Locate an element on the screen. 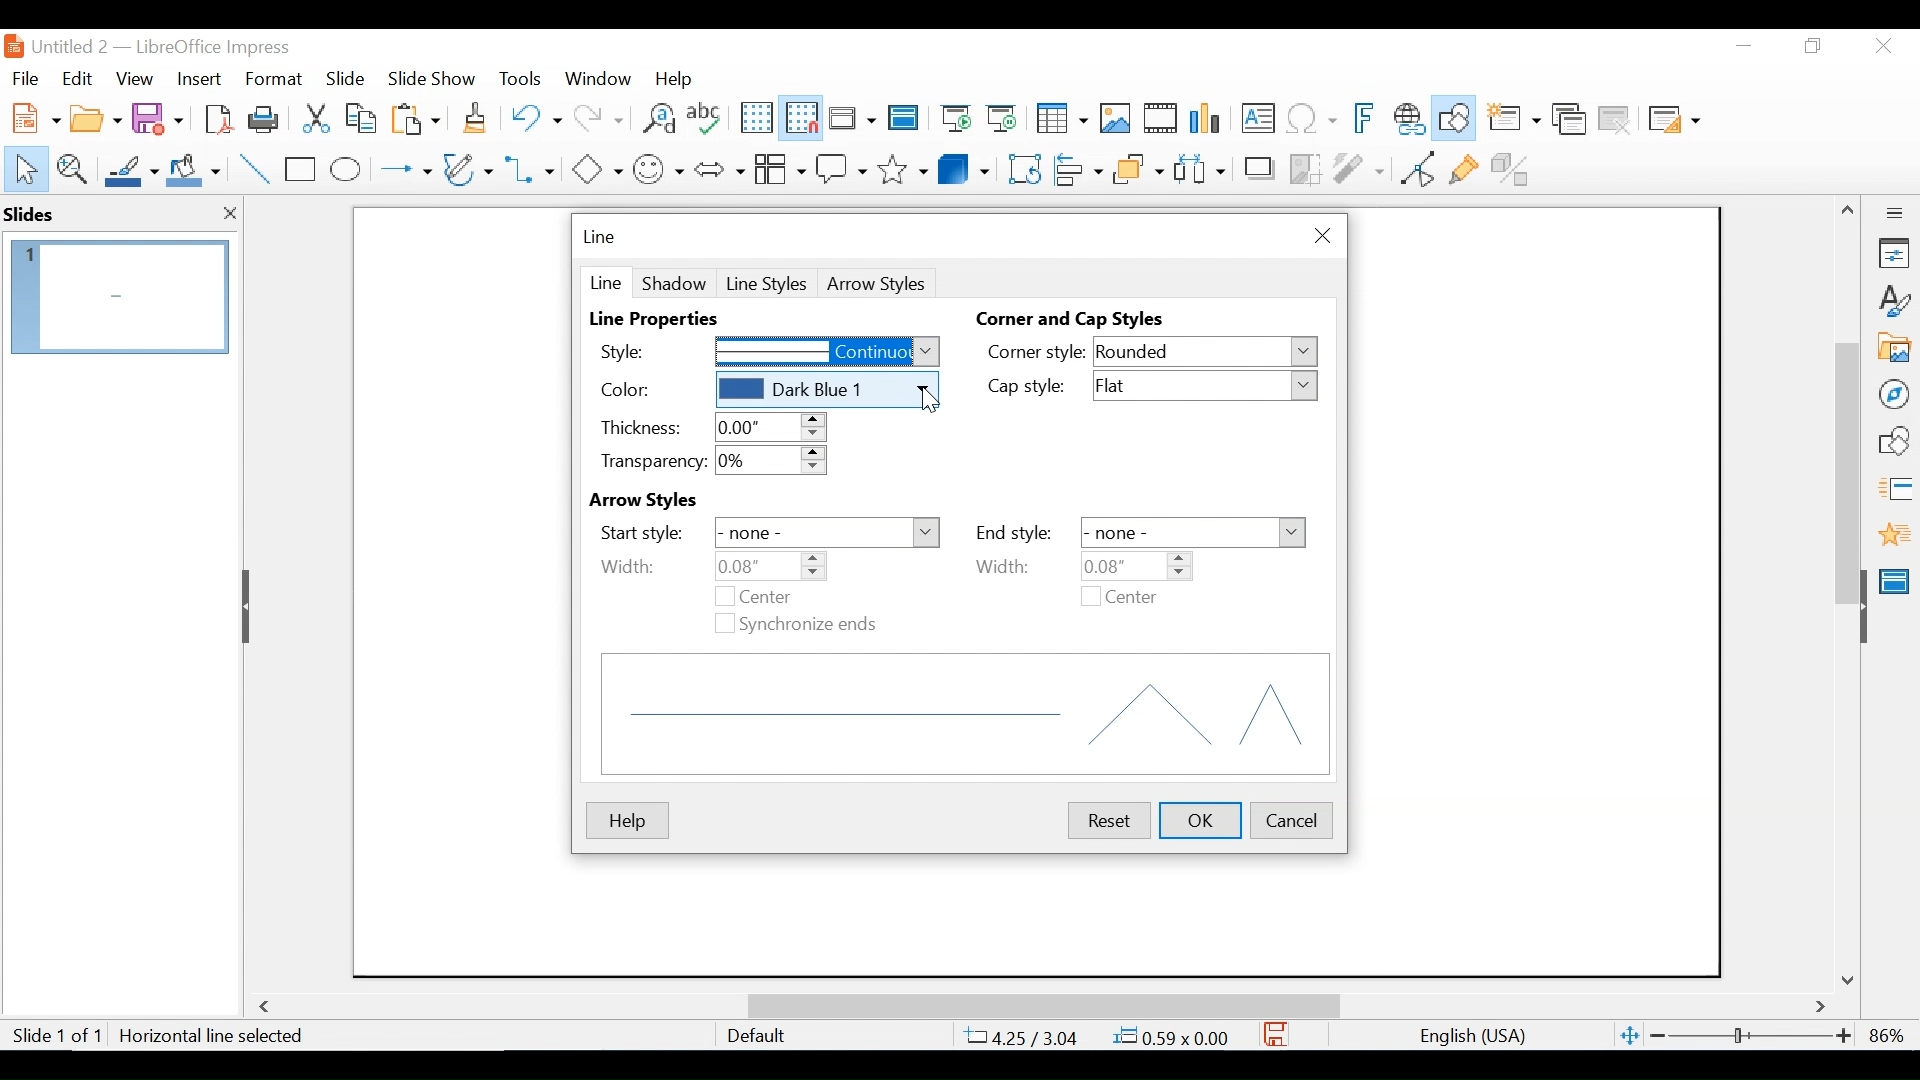 The width and height of the screenshot is (1920, 1080). Hide is located at coordinates (249, 606).